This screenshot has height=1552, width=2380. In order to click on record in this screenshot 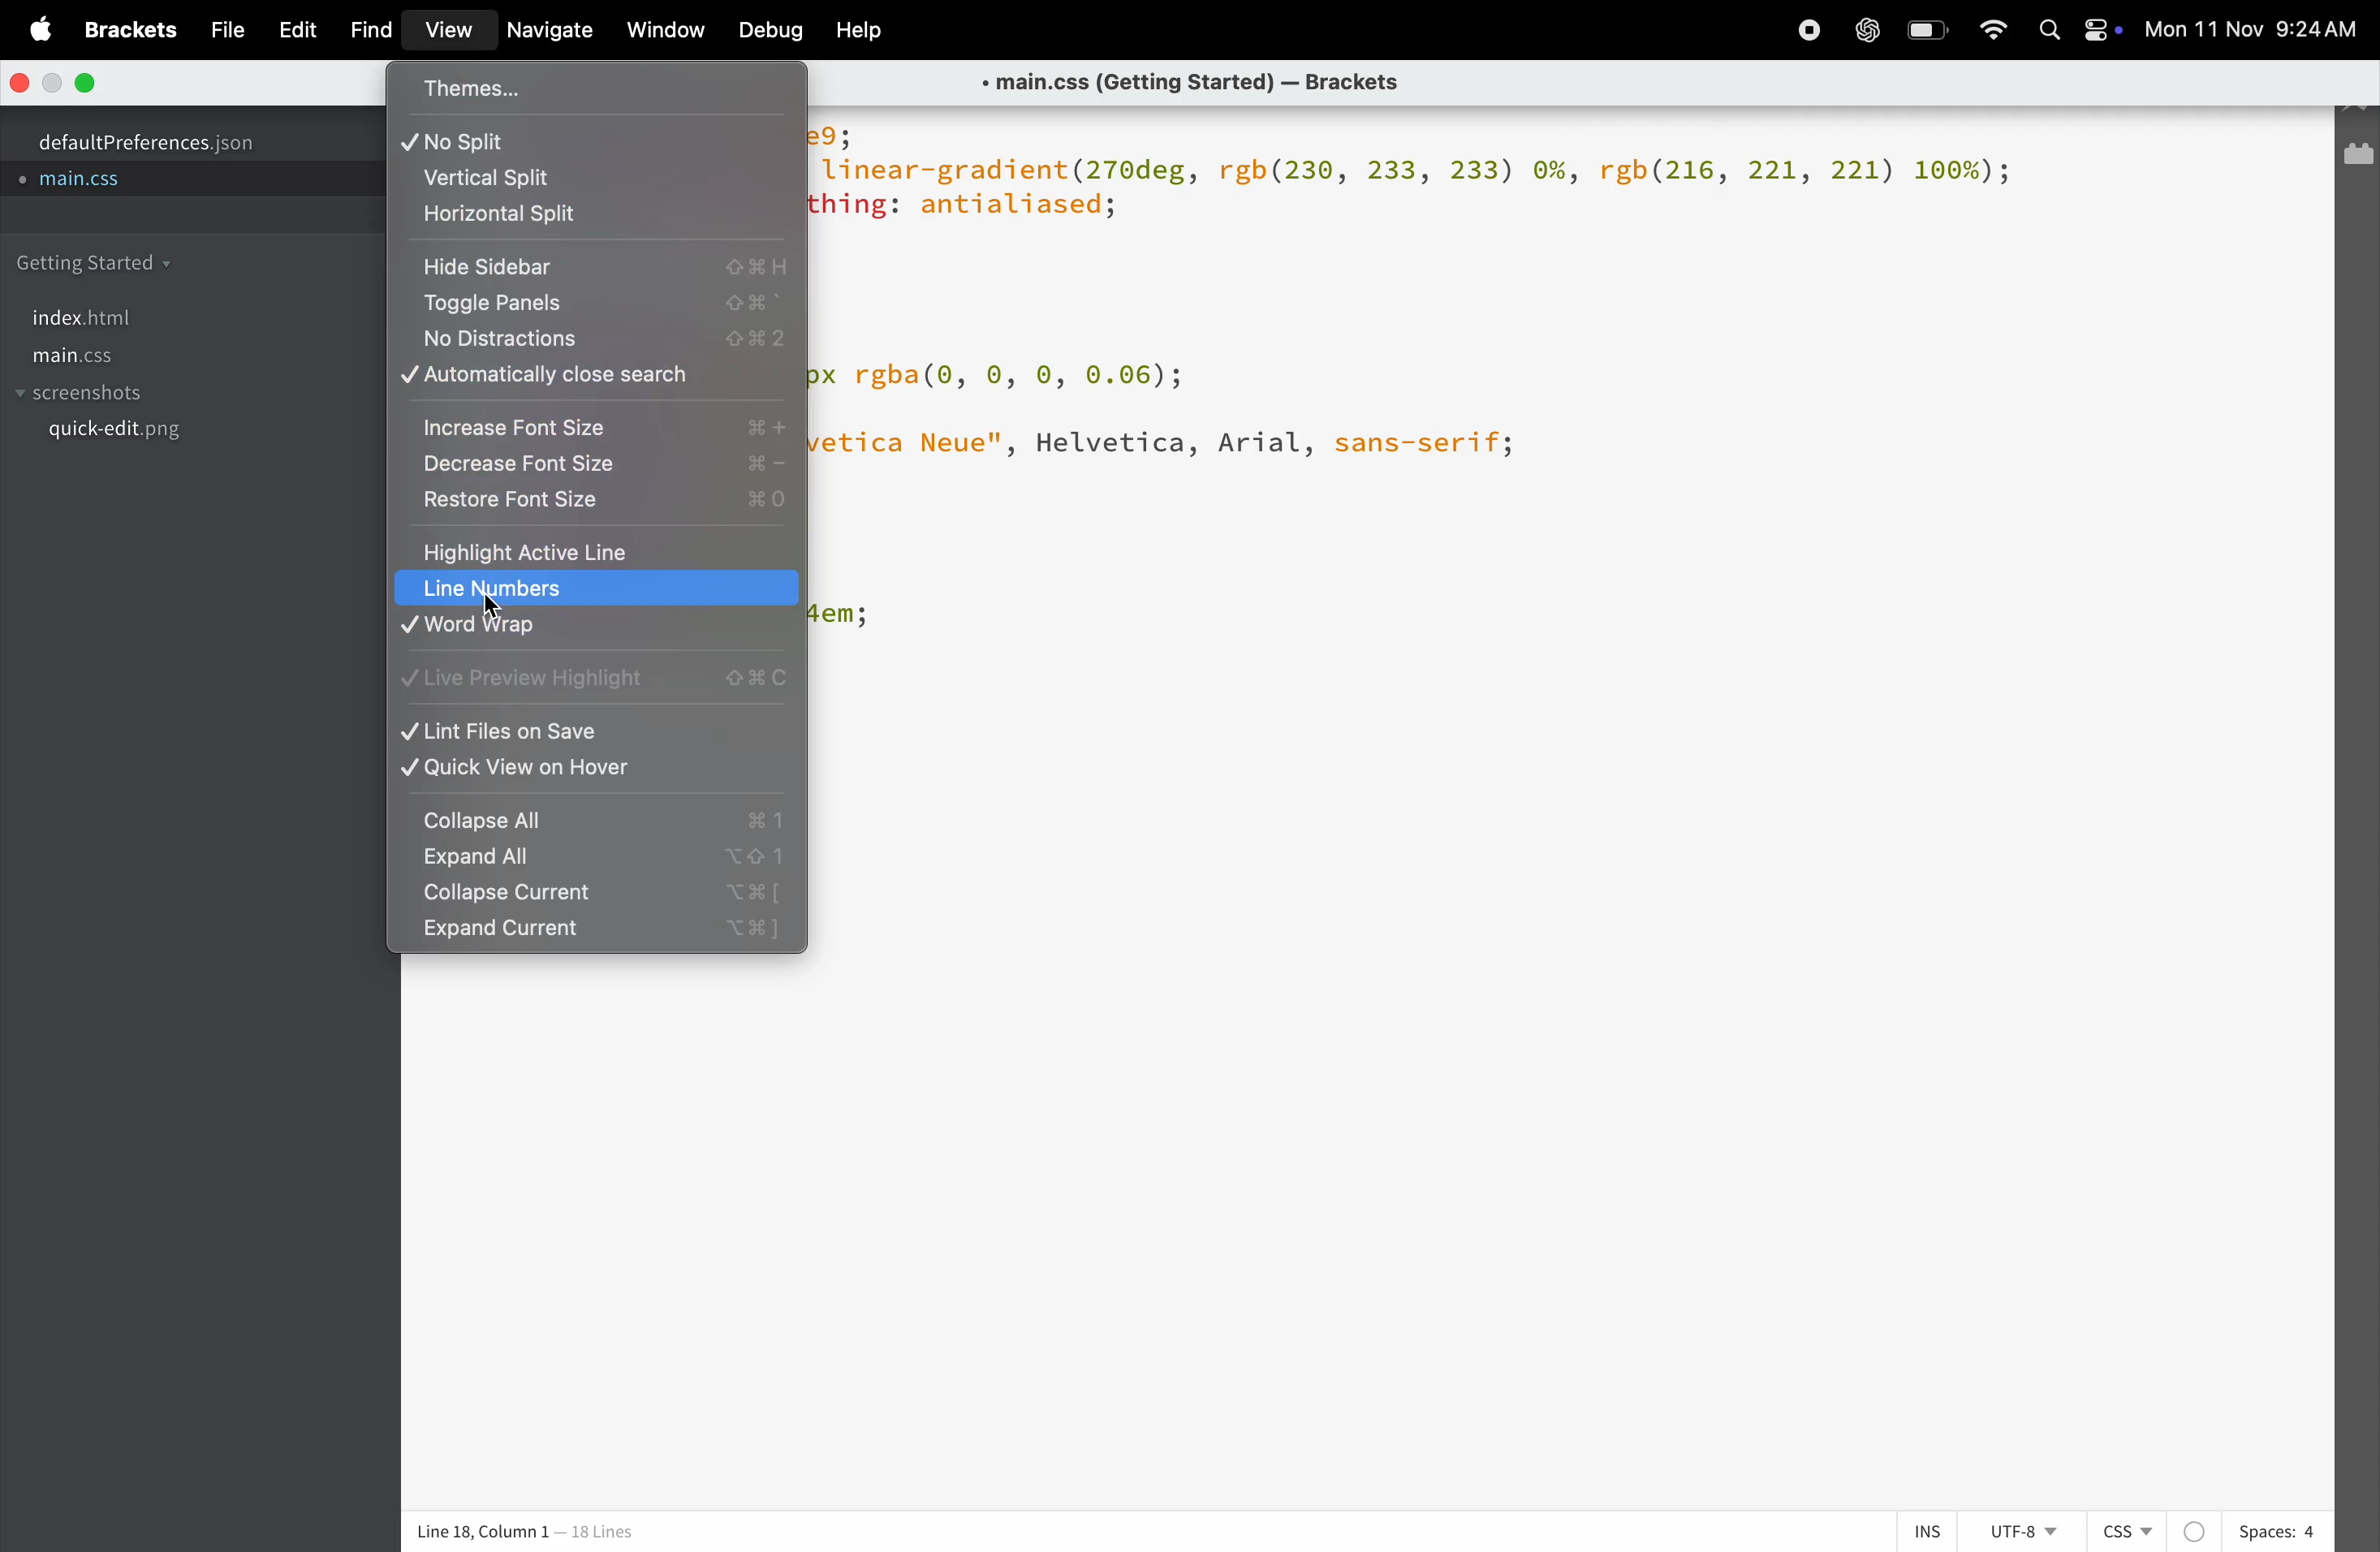, I will do `click(1802, 29)`.